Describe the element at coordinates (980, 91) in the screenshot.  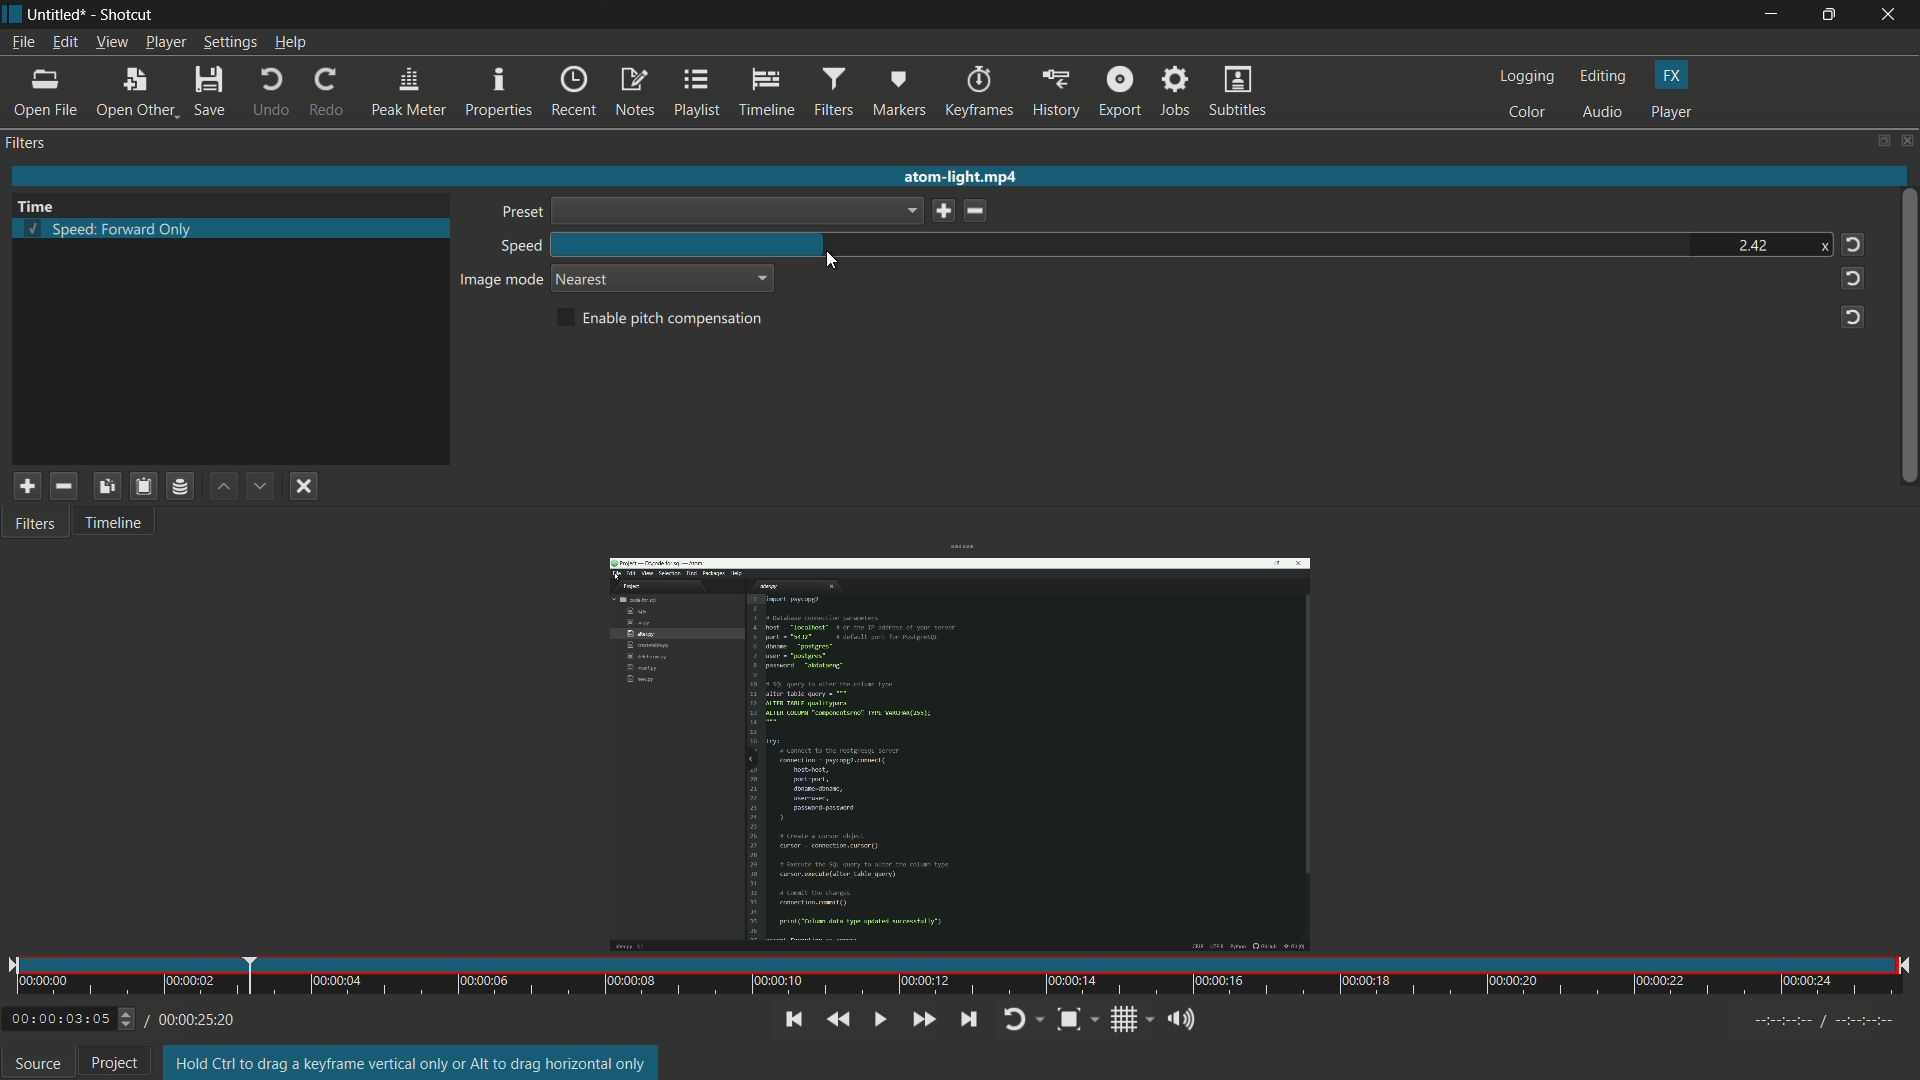
I see `keyframes` at that location.